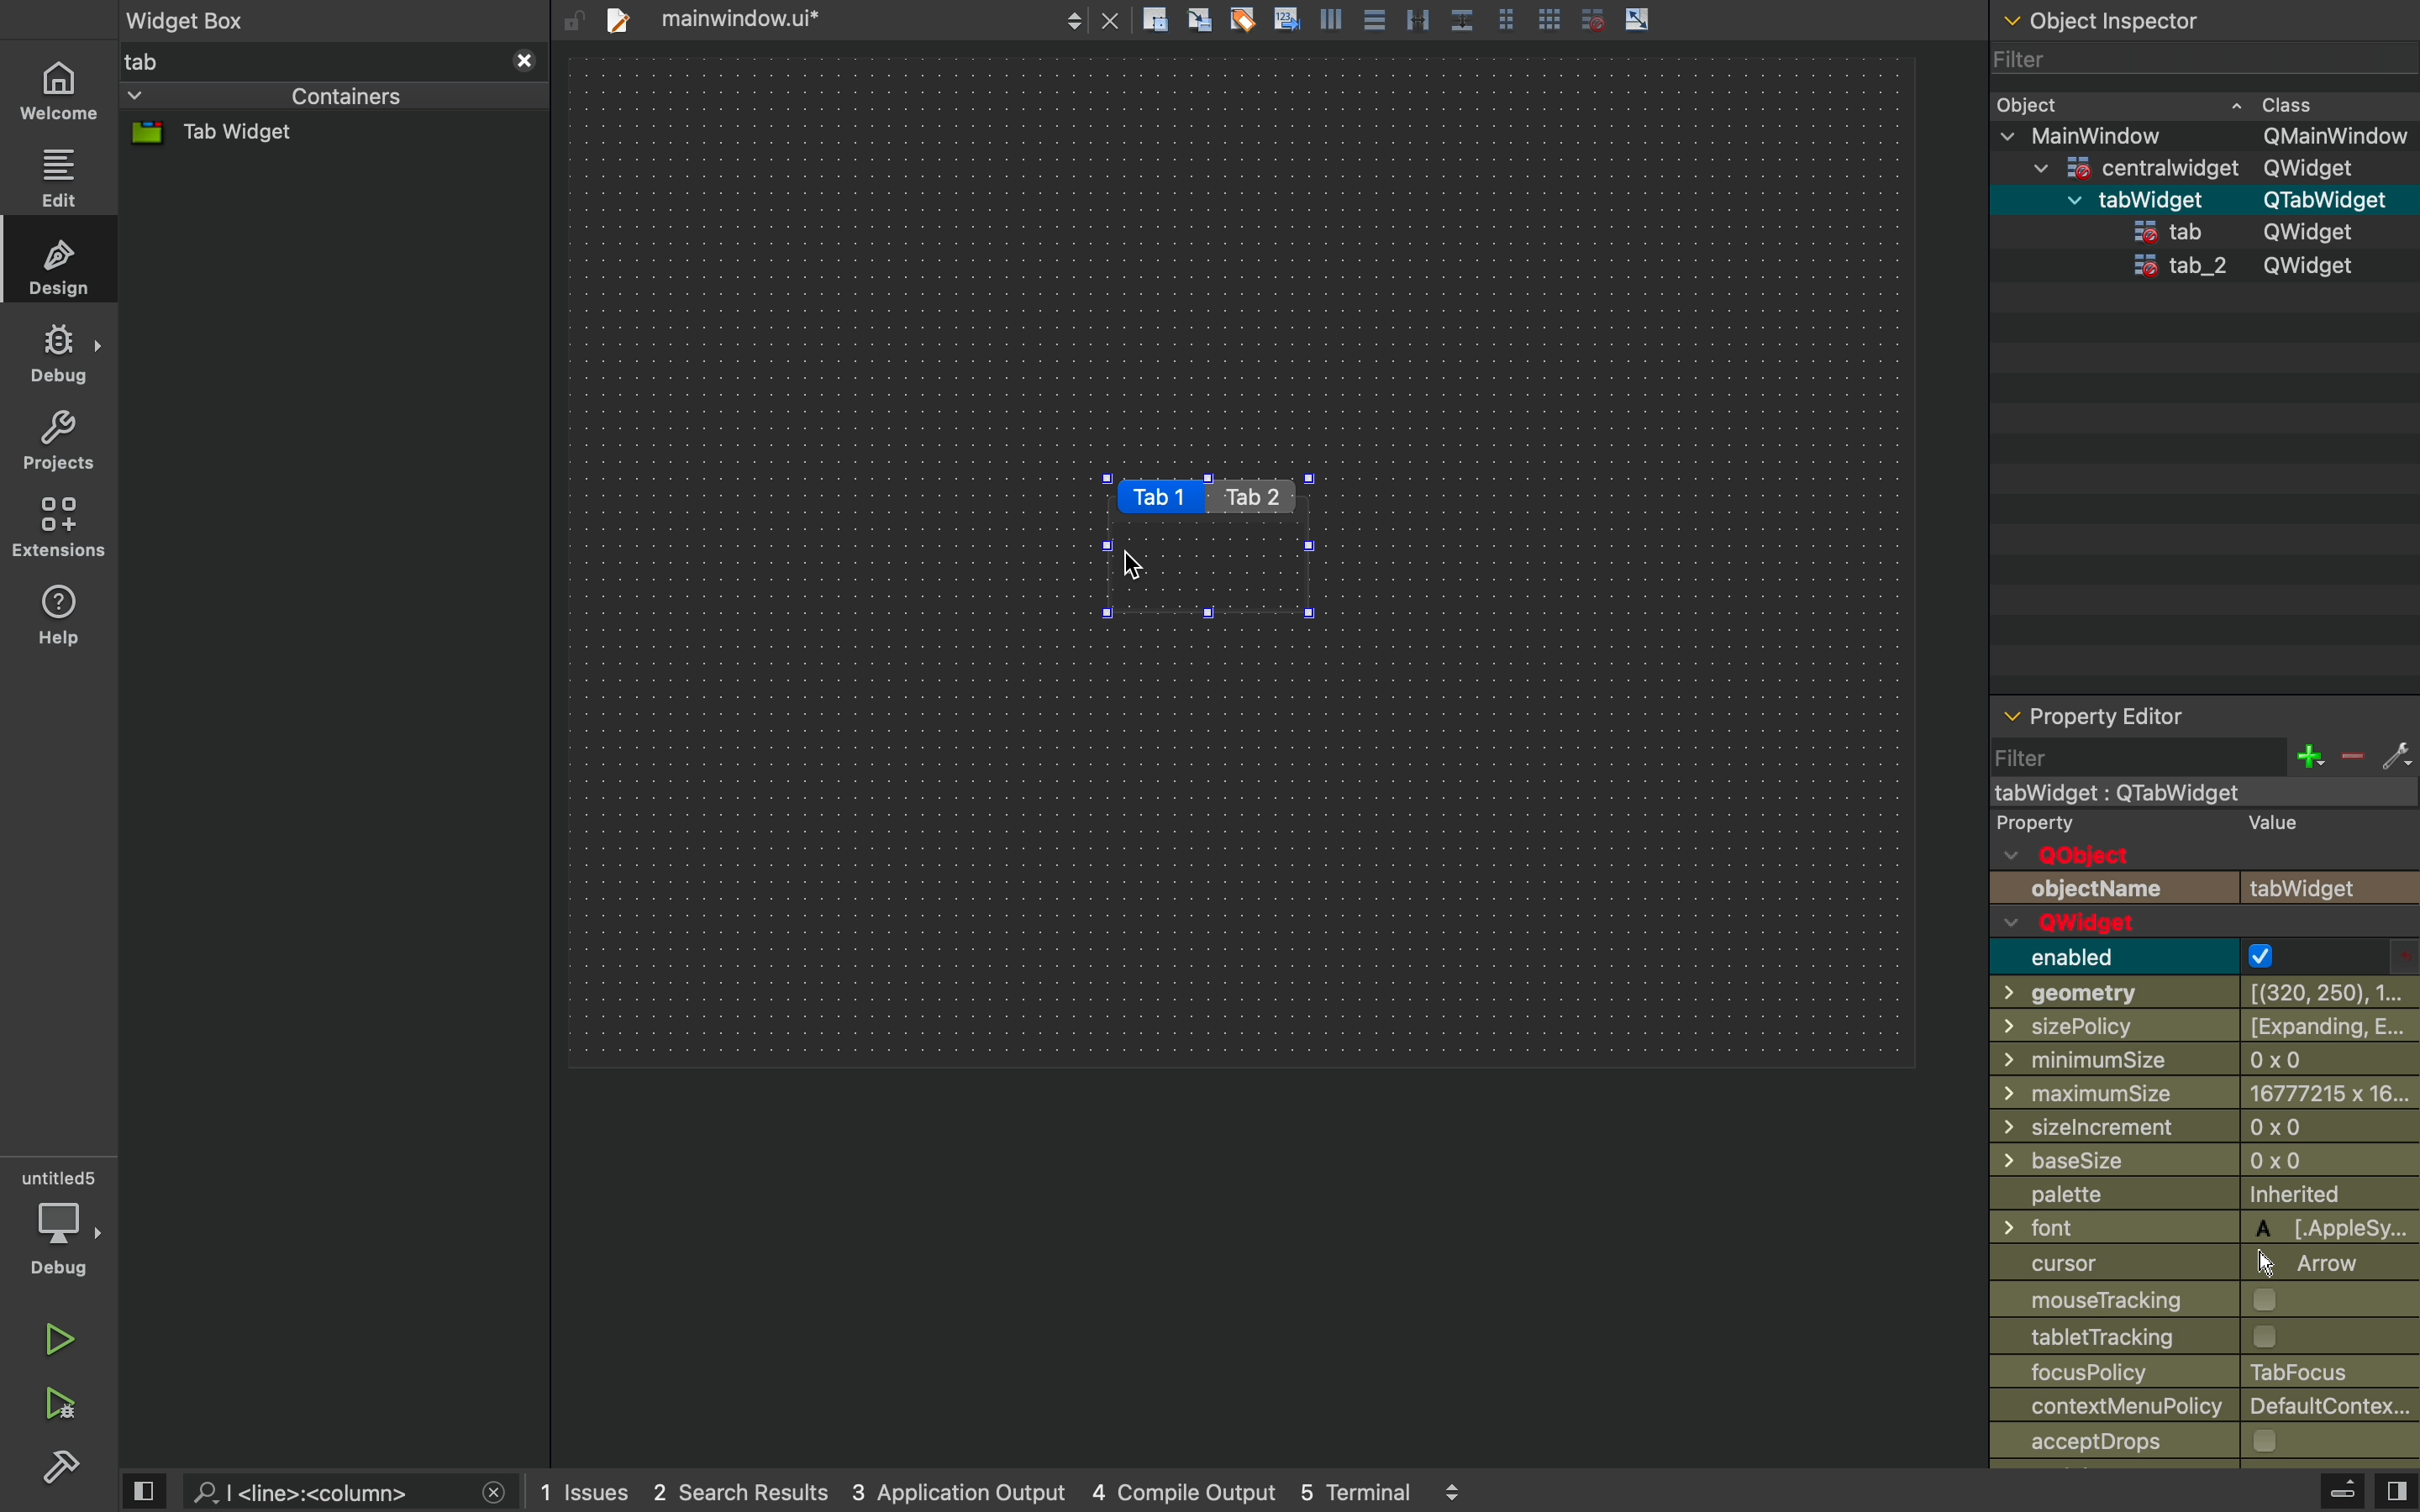 This screenshot has height=1512, width=2420. I want to click on tab, so click(810, 17).